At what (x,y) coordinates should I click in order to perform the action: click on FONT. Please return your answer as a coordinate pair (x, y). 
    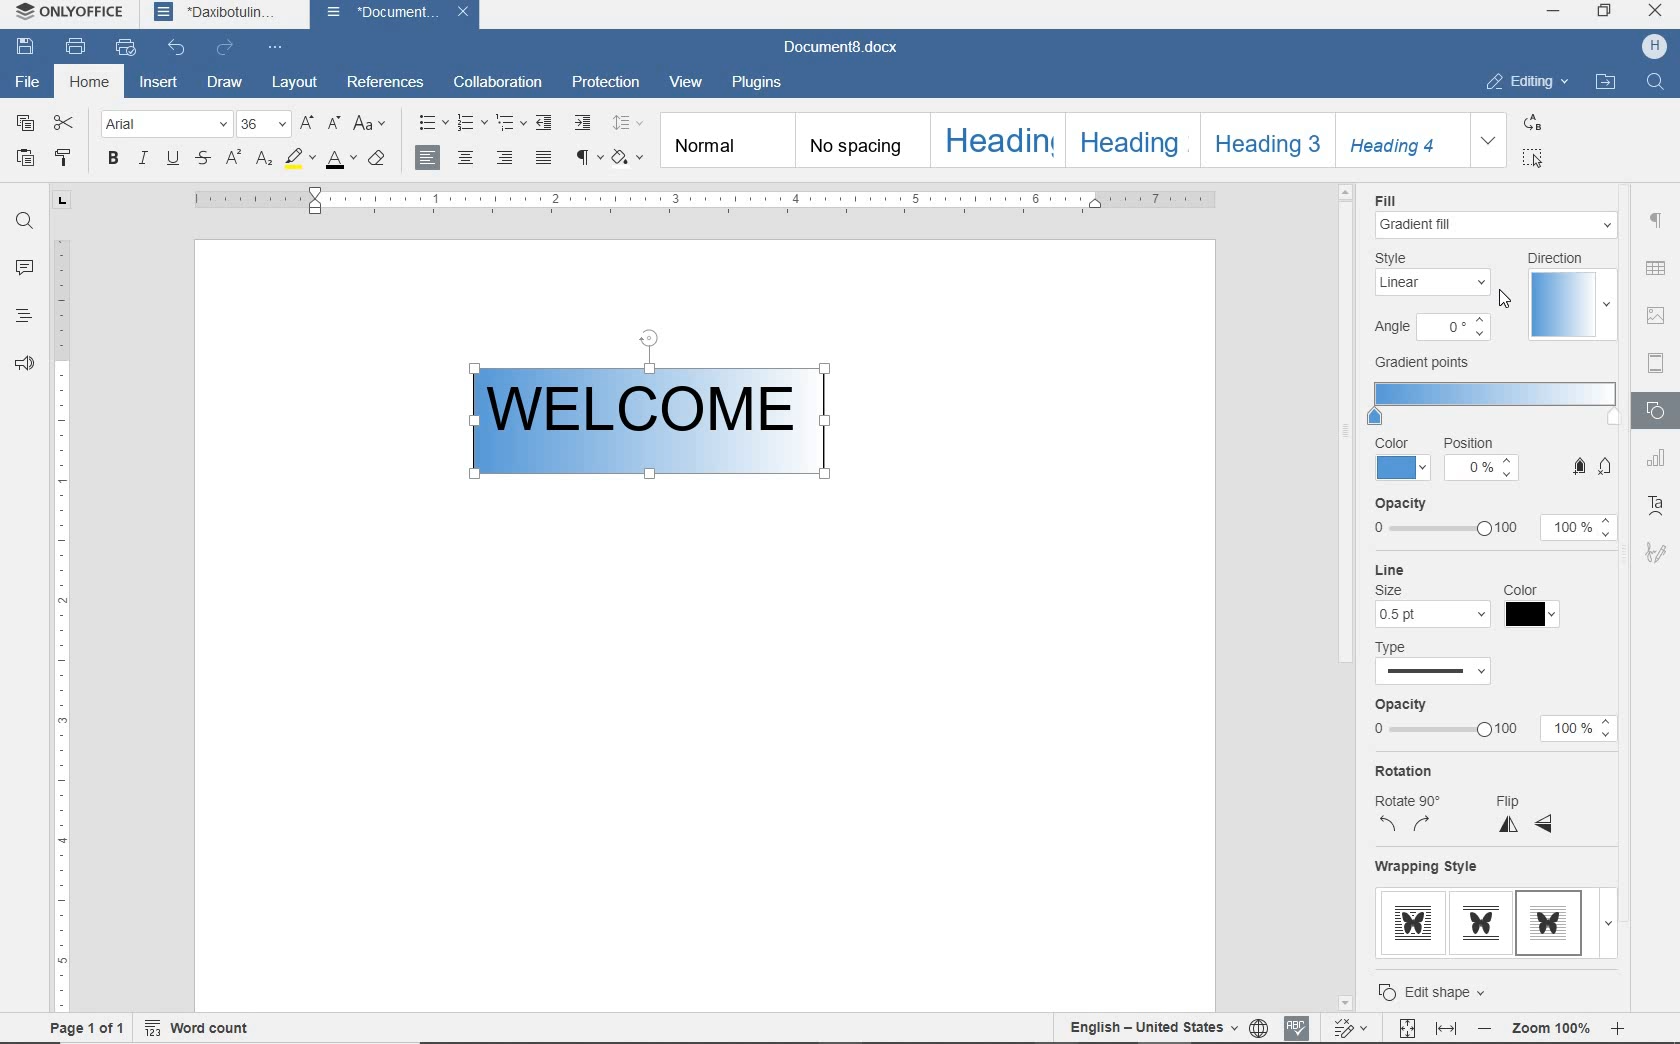
    Looking at the image, I should click on (164, 125).